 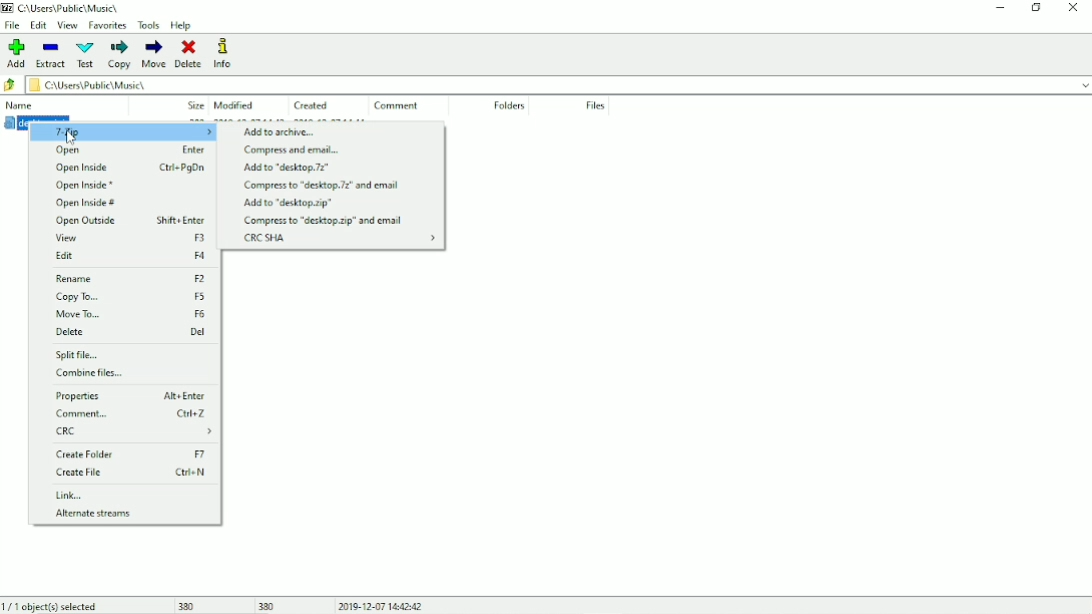 I want to click on CRC SHA, so click(x=338, y=238).